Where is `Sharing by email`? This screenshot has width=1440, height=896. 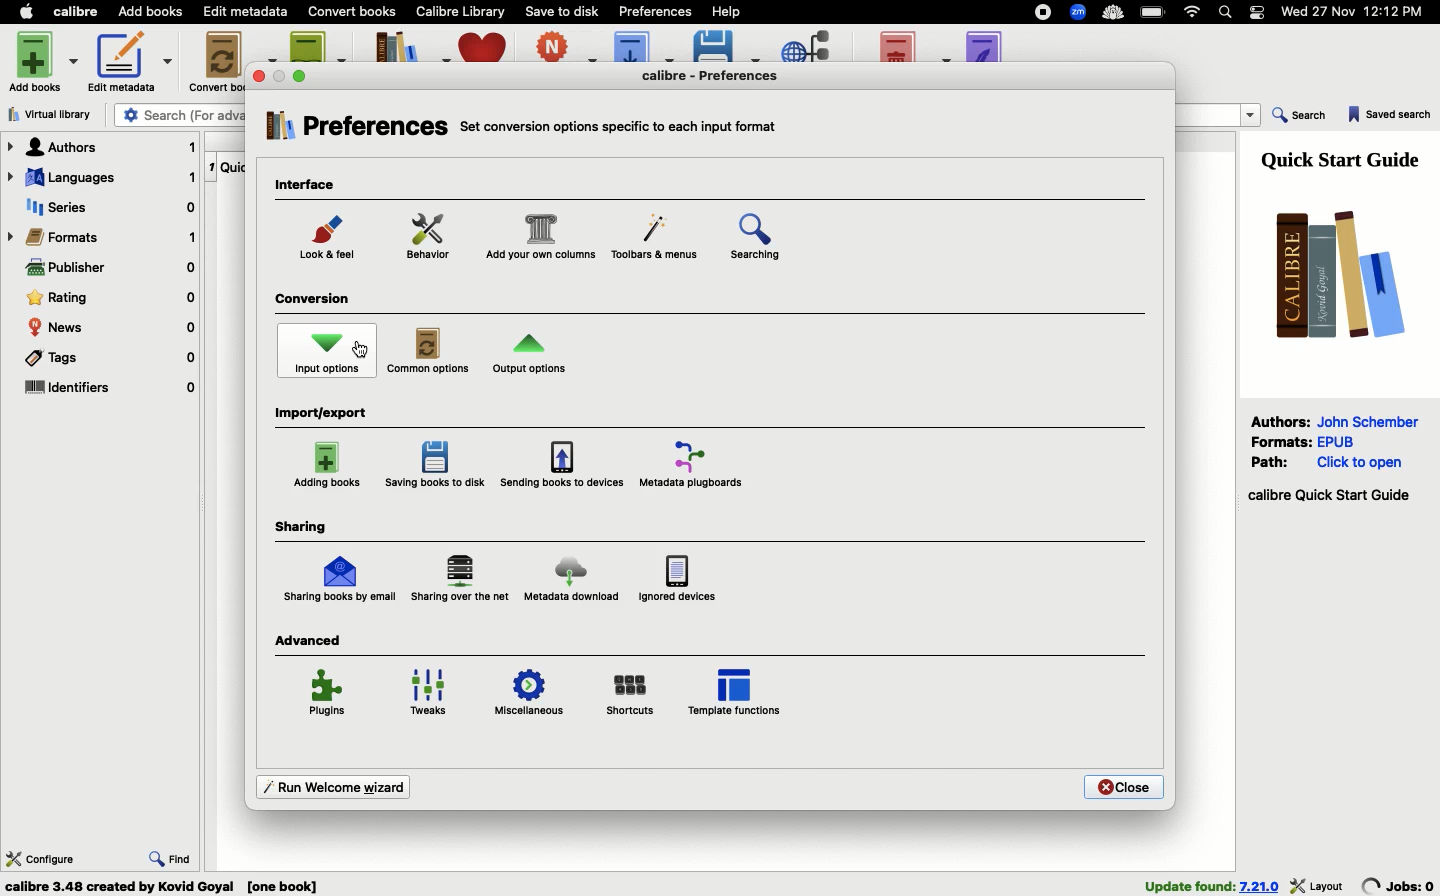 Sharing by email is located at coordinates (339, 580).